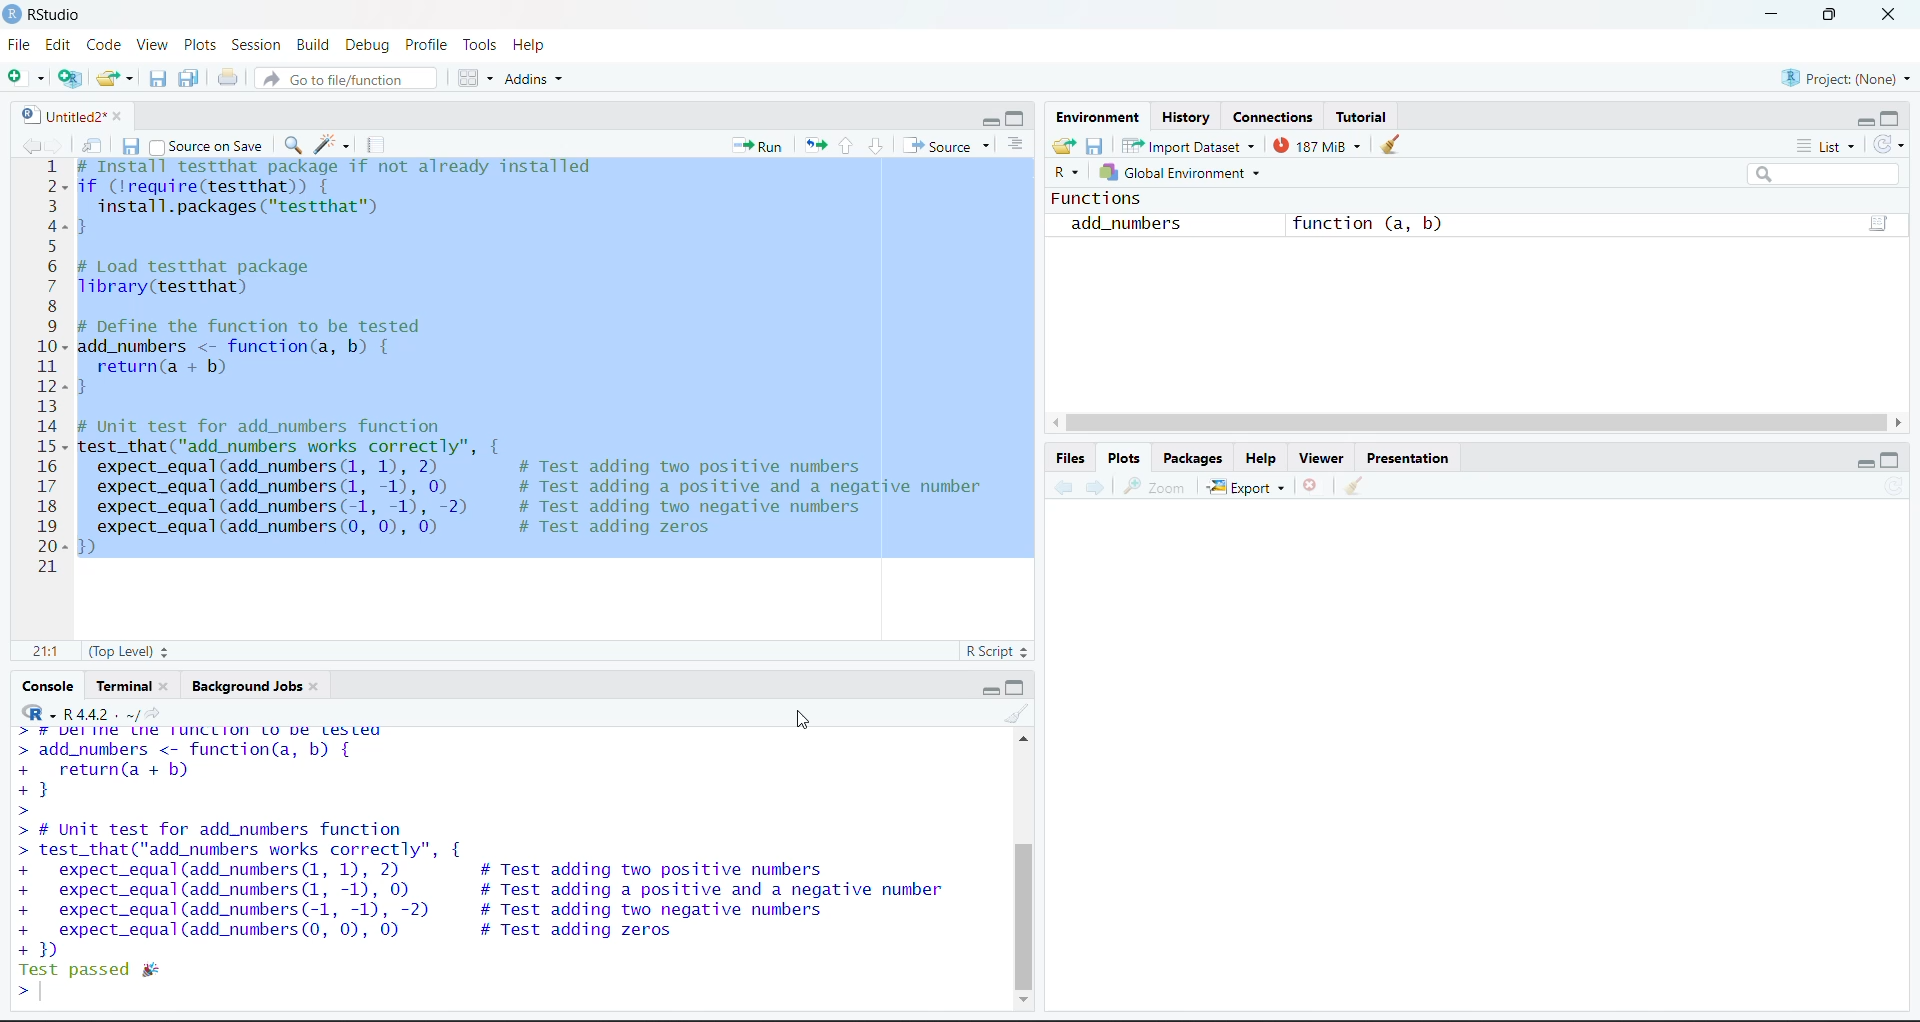 The image size is (1920, 1022). I want to click on List, so click(1826, 146).